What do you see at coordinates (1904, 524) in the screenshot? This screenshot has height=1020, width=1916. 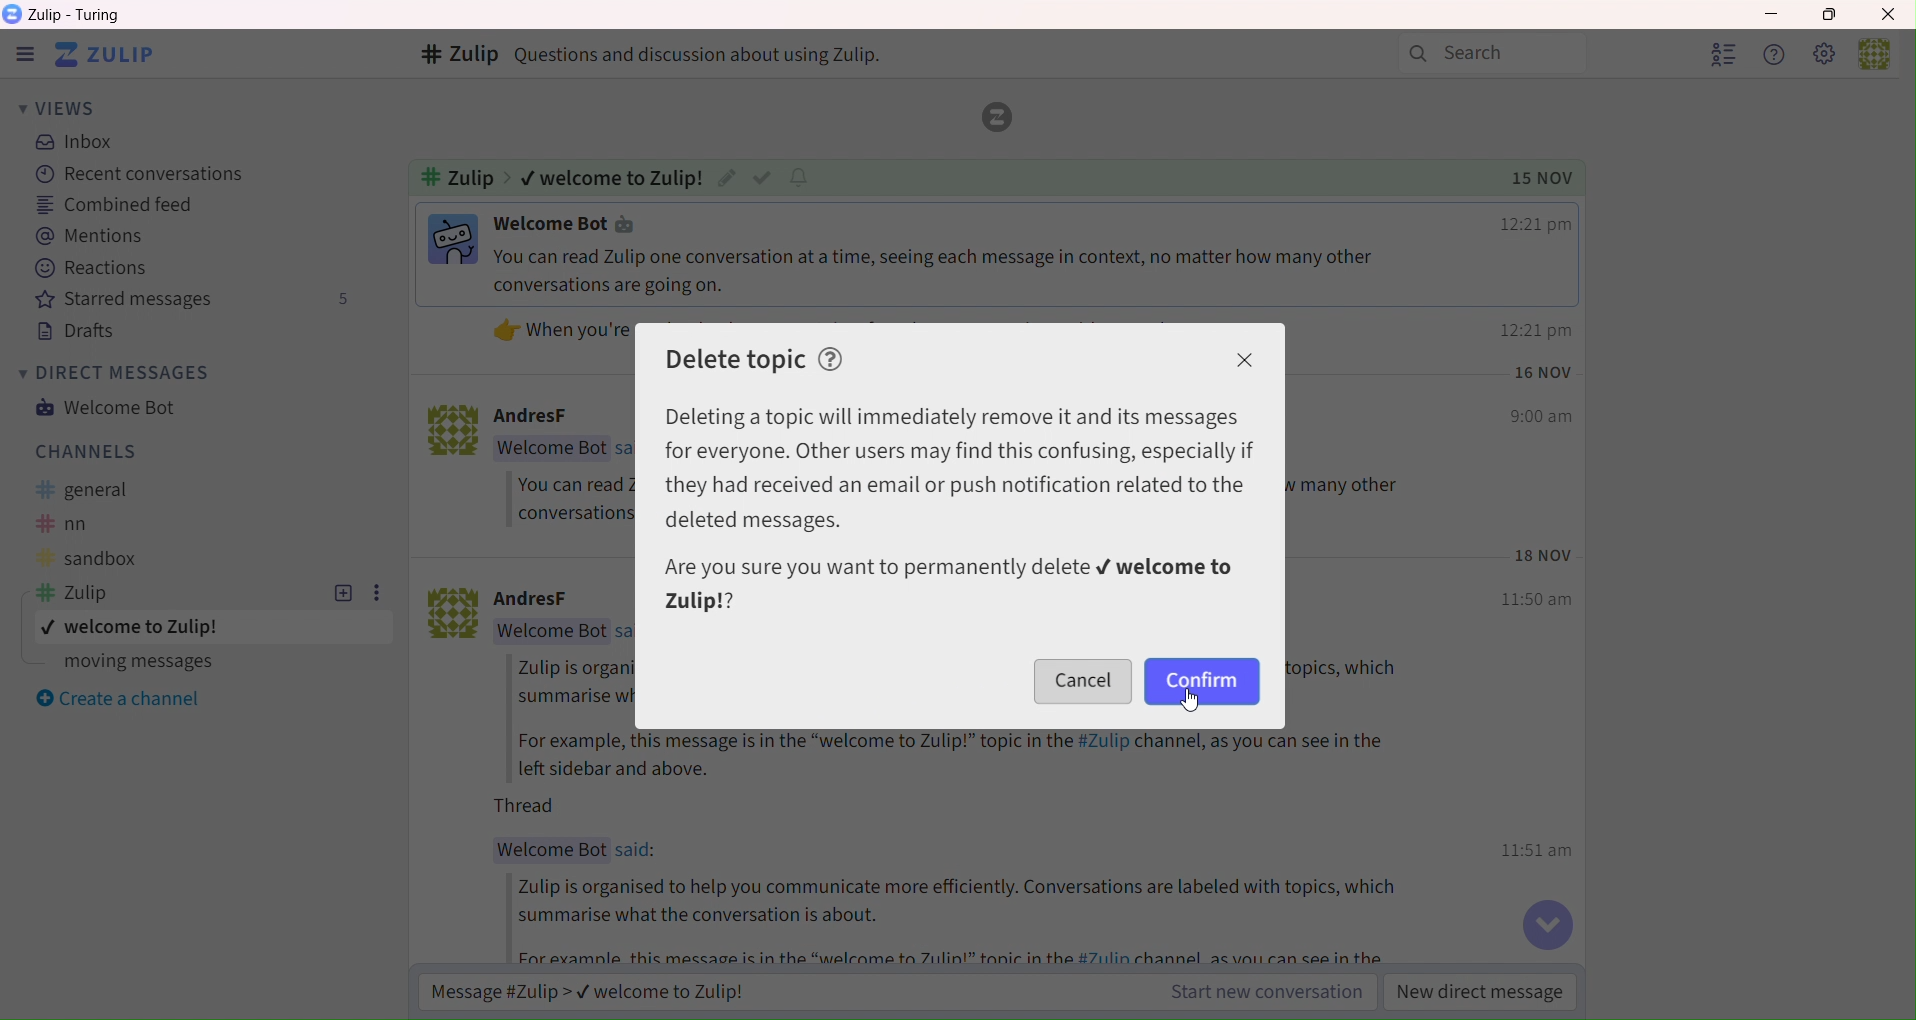 I see `Vertical slide bar` at bounding box center [1904, 524].